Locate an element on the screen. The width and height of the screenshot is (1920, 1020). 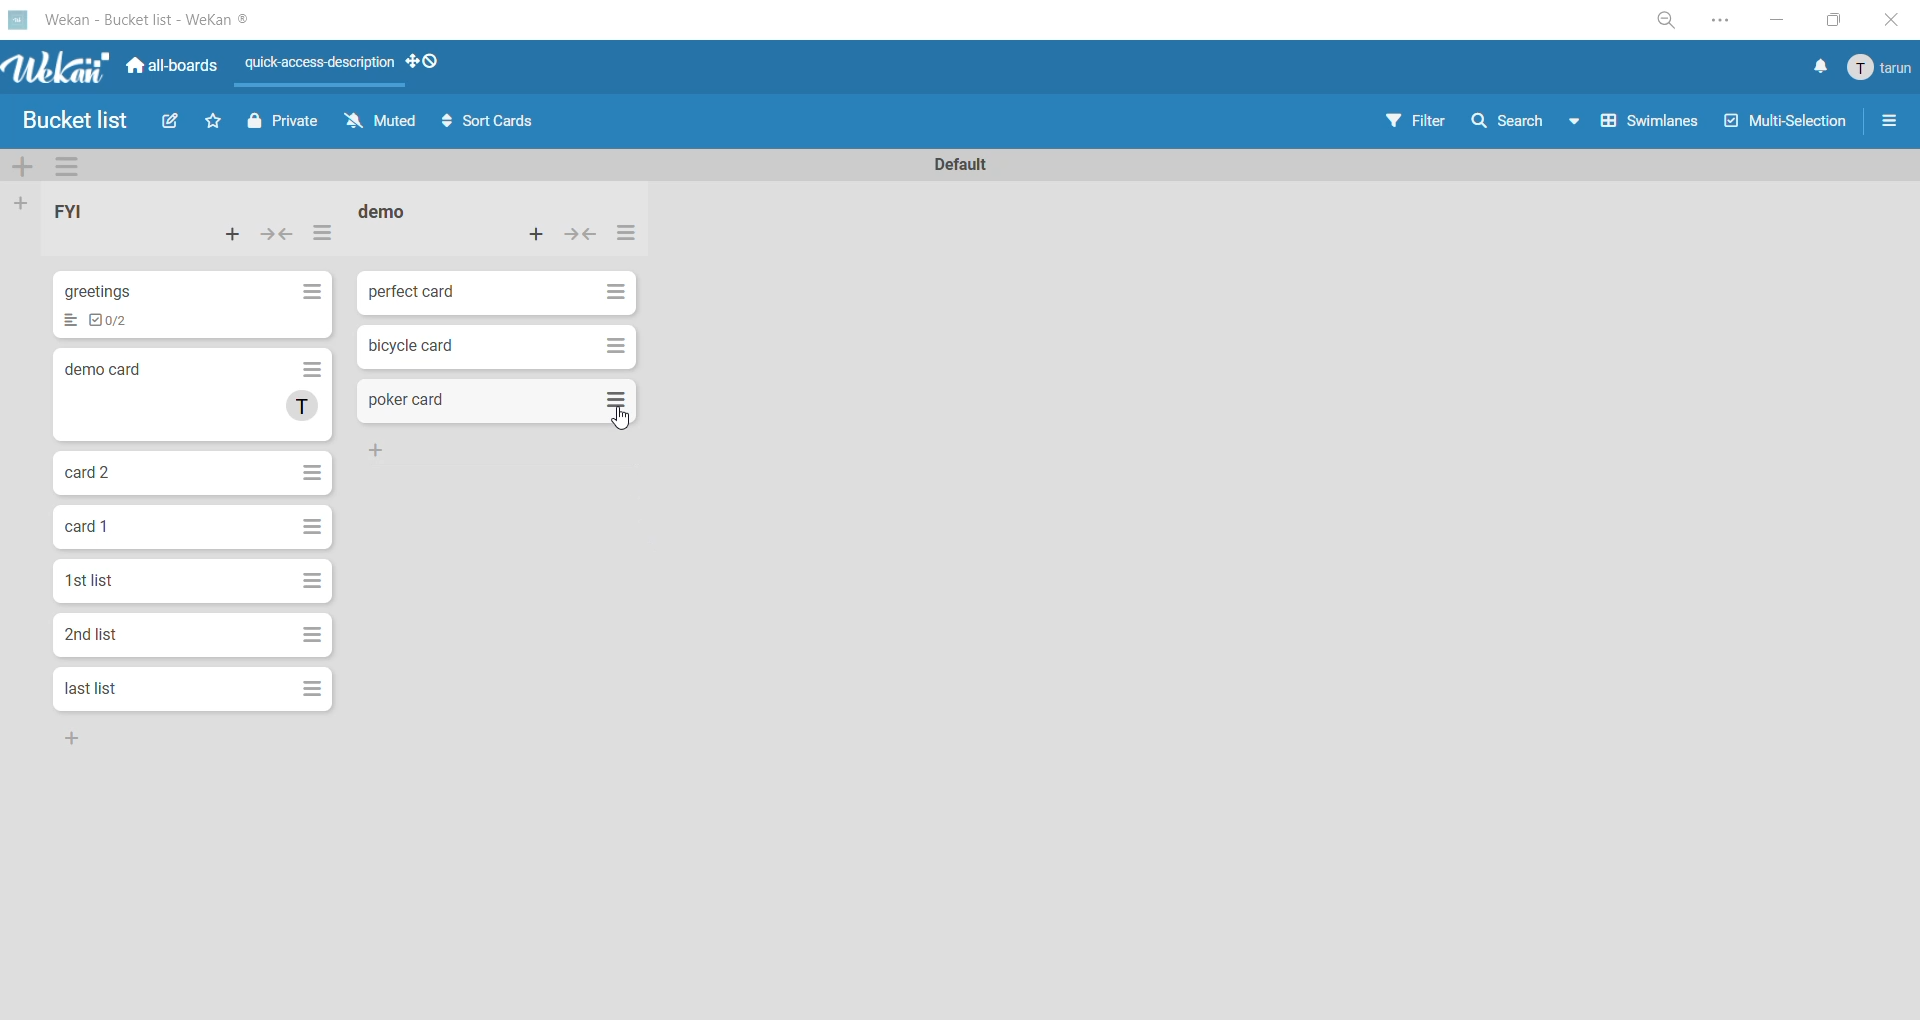
card 2 is located at coordinates (96, 468).